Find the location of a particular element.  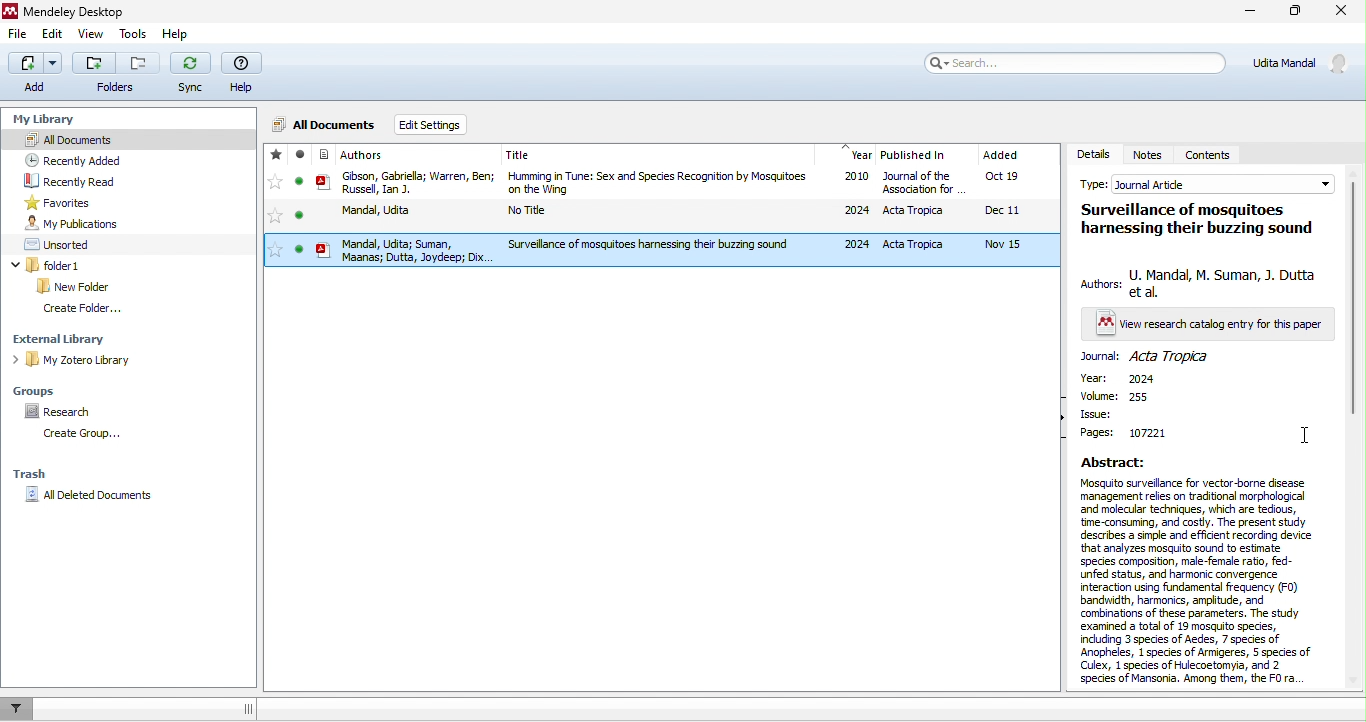

new folder is located at coordinates (78, 287).